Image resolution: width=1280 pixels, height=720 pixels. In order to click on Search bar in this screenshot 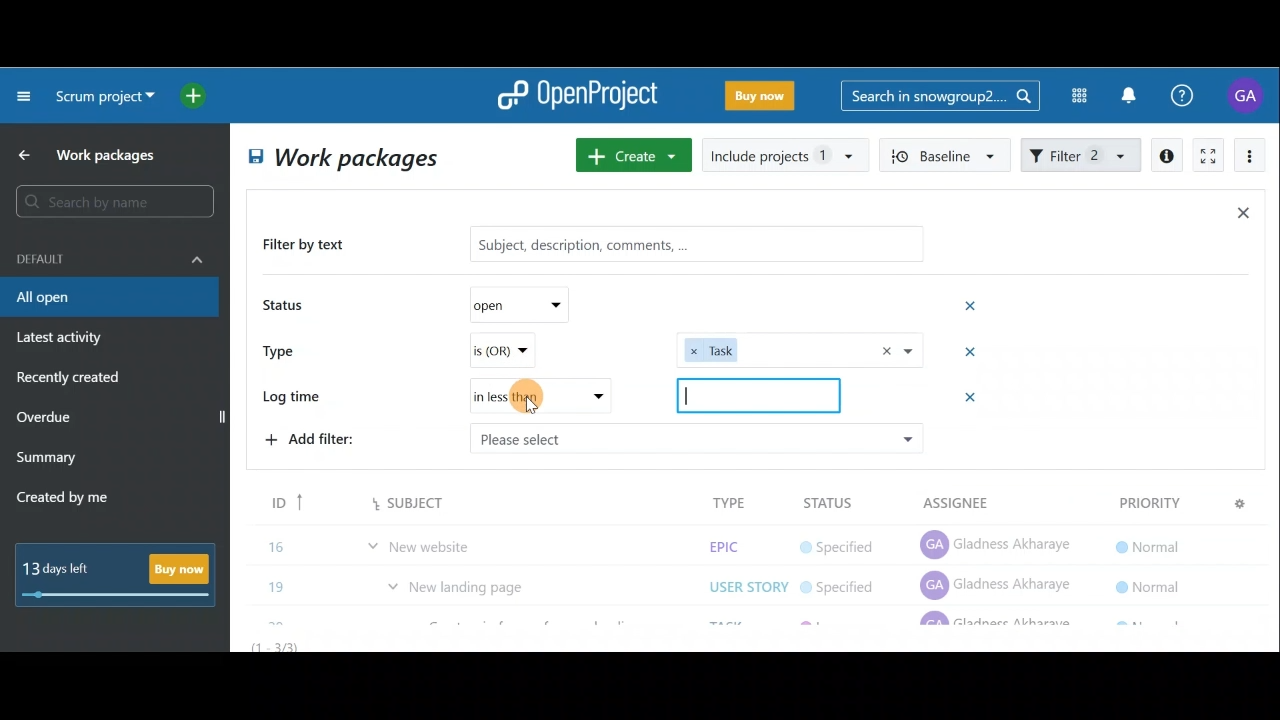, I will do `click(118, 201)`.